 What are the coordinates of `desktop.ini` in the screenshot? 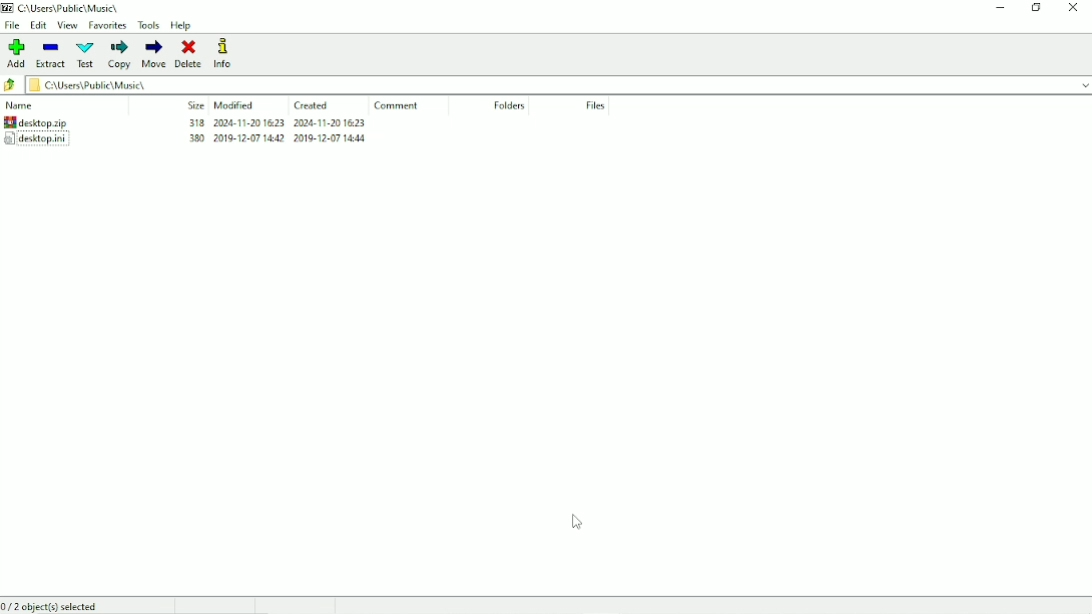 It's located at (186, 142).